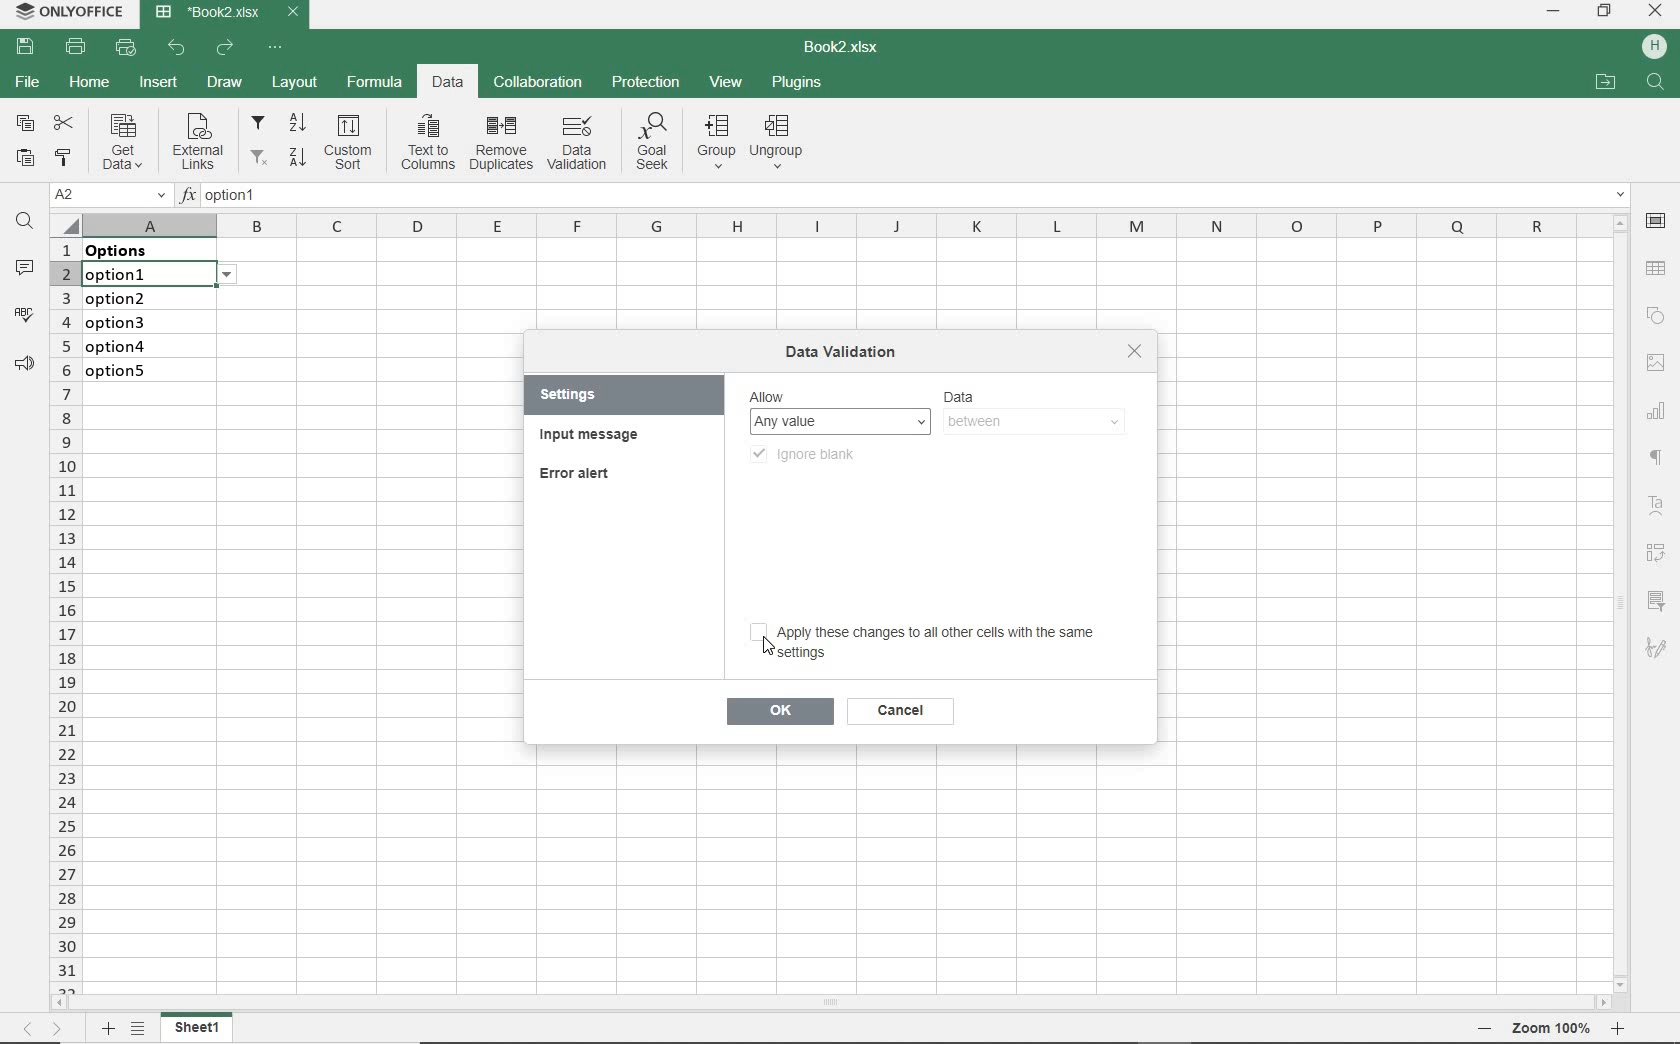 The image size is (1680, 1044). What do you see at coordinates (198, 143) in the screenshot?
I see `External links` at bounding box center [198, 143].